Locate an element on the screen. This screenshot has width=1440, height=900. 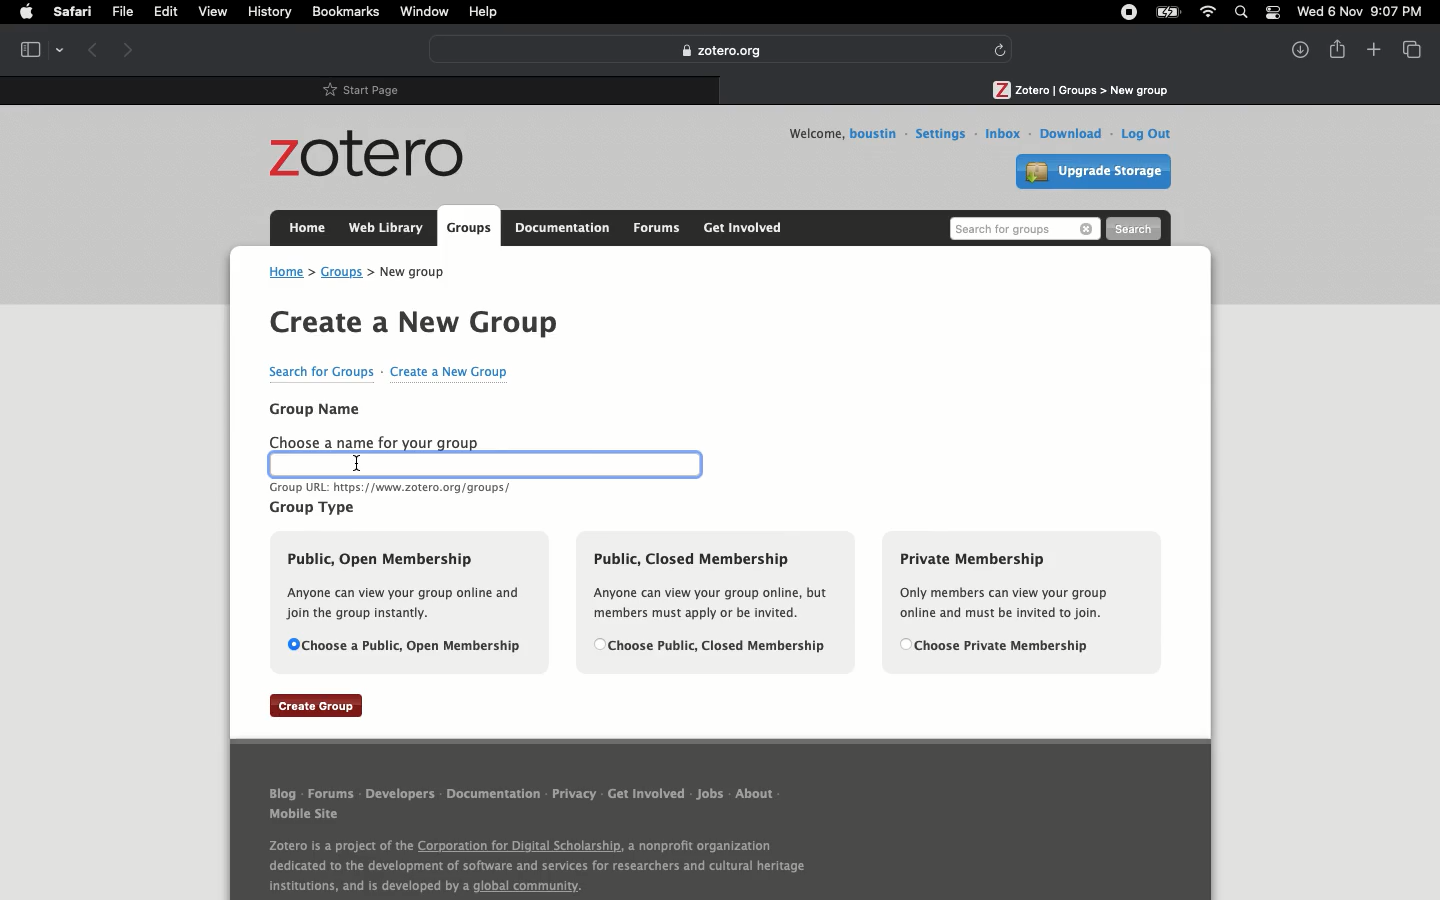
Edit is located at coordinates (170, 14).